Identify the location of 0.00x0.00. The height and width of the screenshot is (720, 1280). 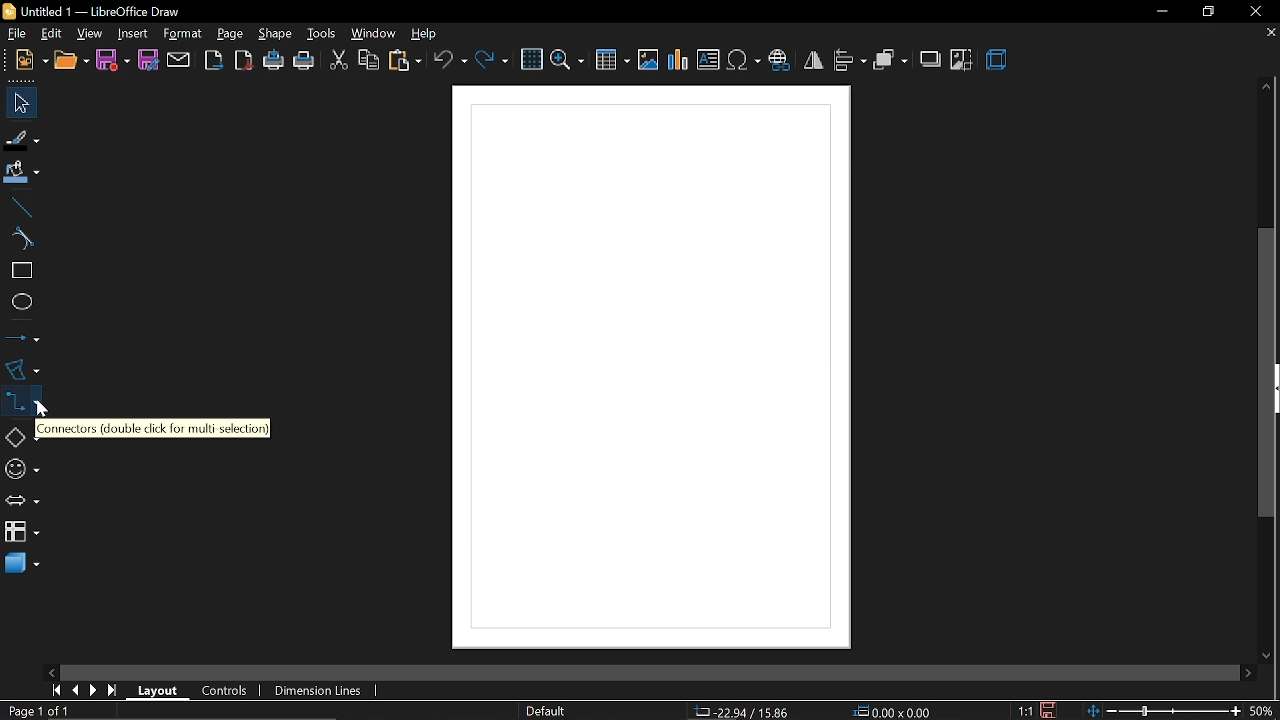
(891, 710).